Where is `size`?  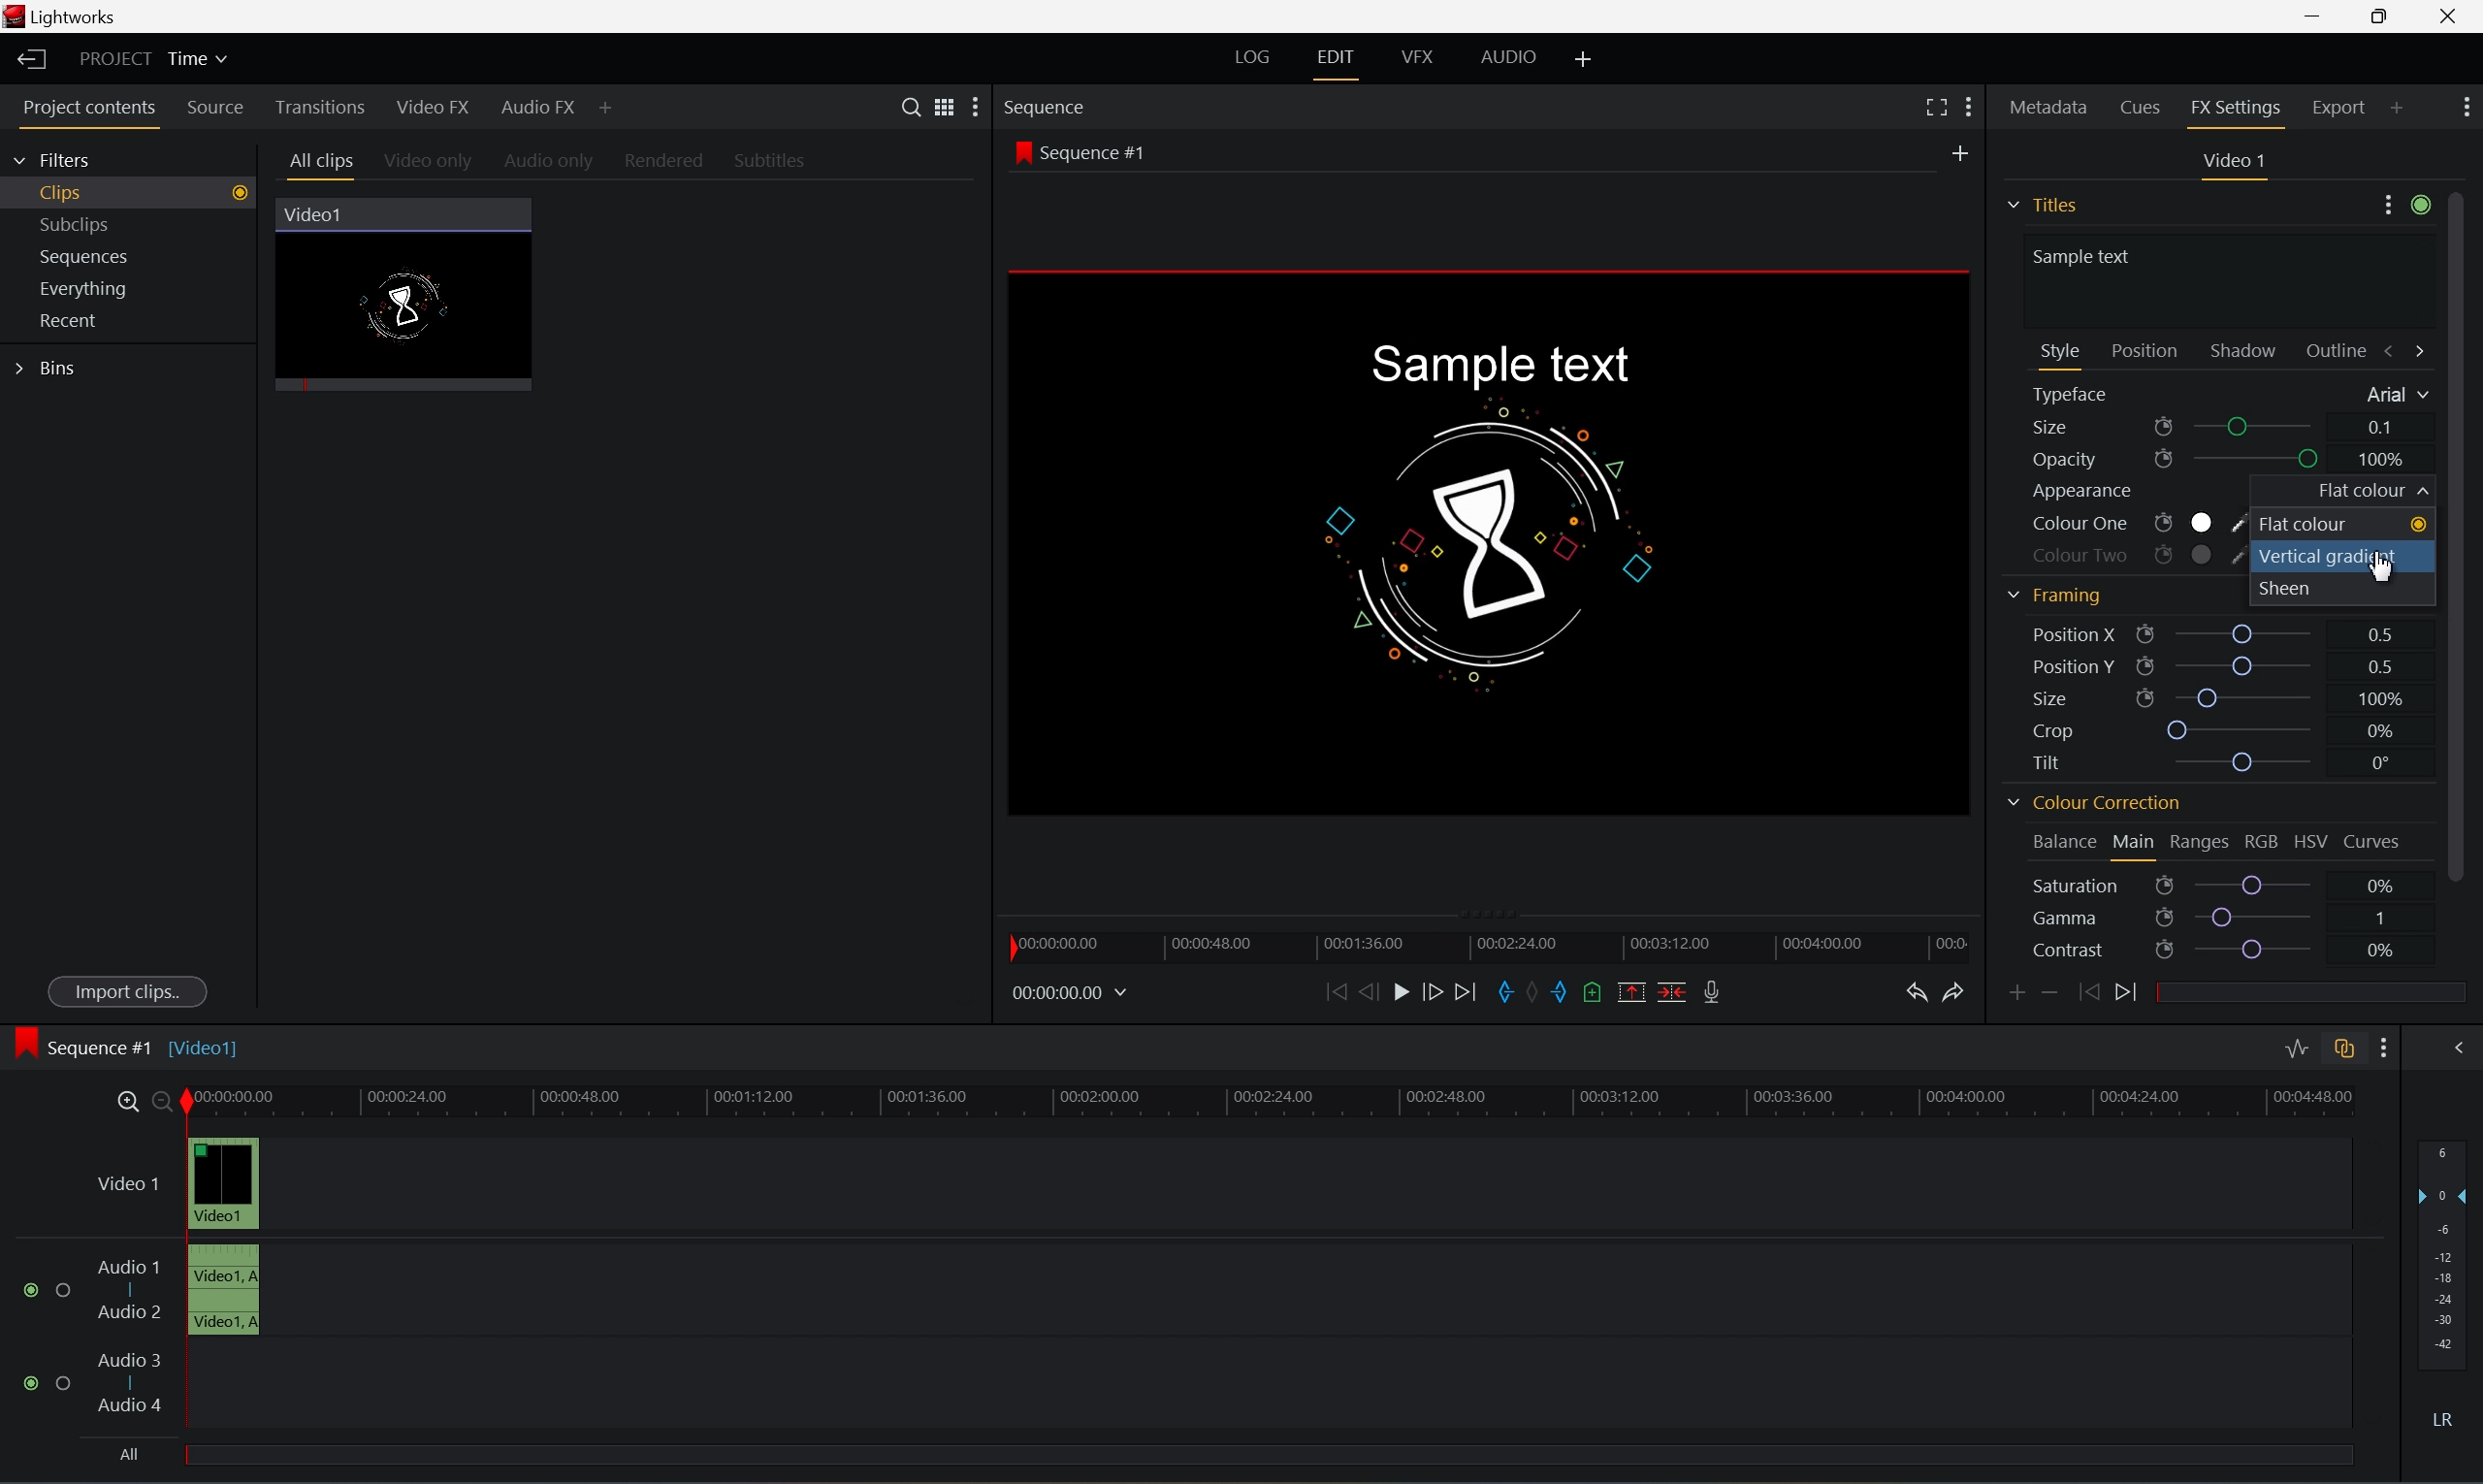 size is located at coordinates (2098, 428).